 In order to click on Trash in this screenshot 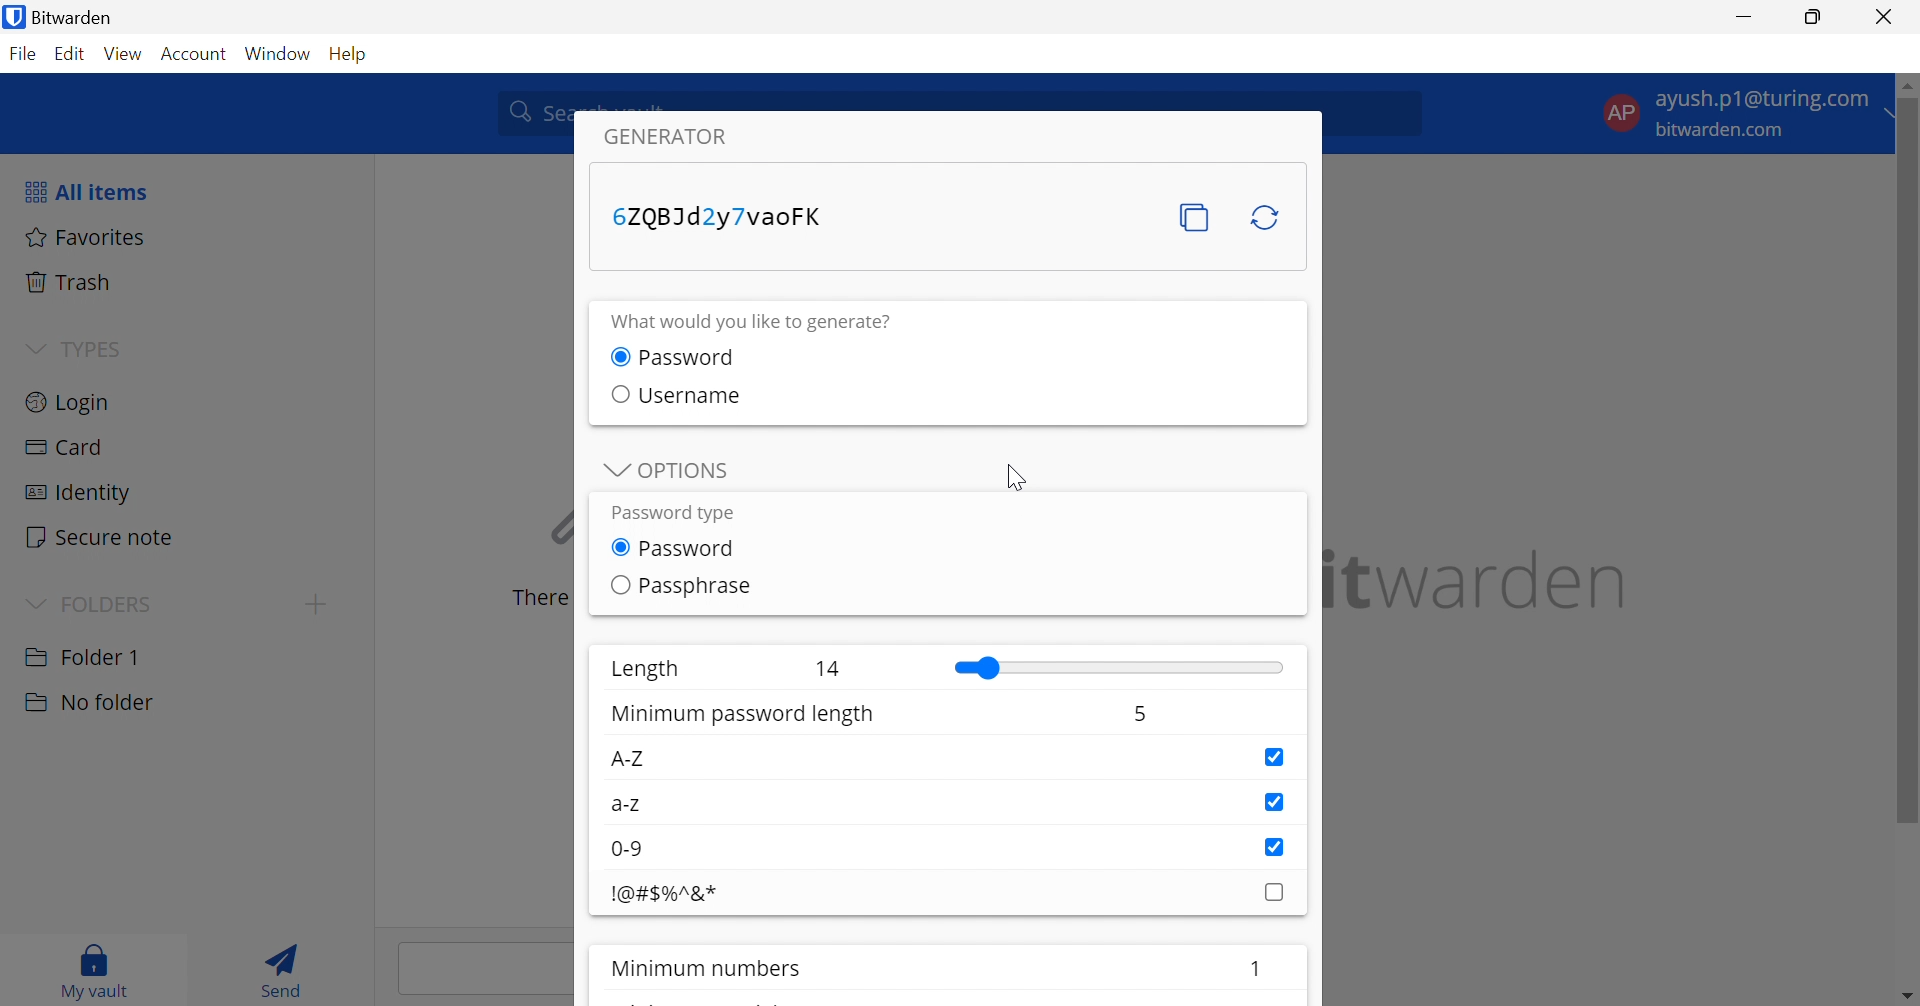, I will do `click(74, 282)`.